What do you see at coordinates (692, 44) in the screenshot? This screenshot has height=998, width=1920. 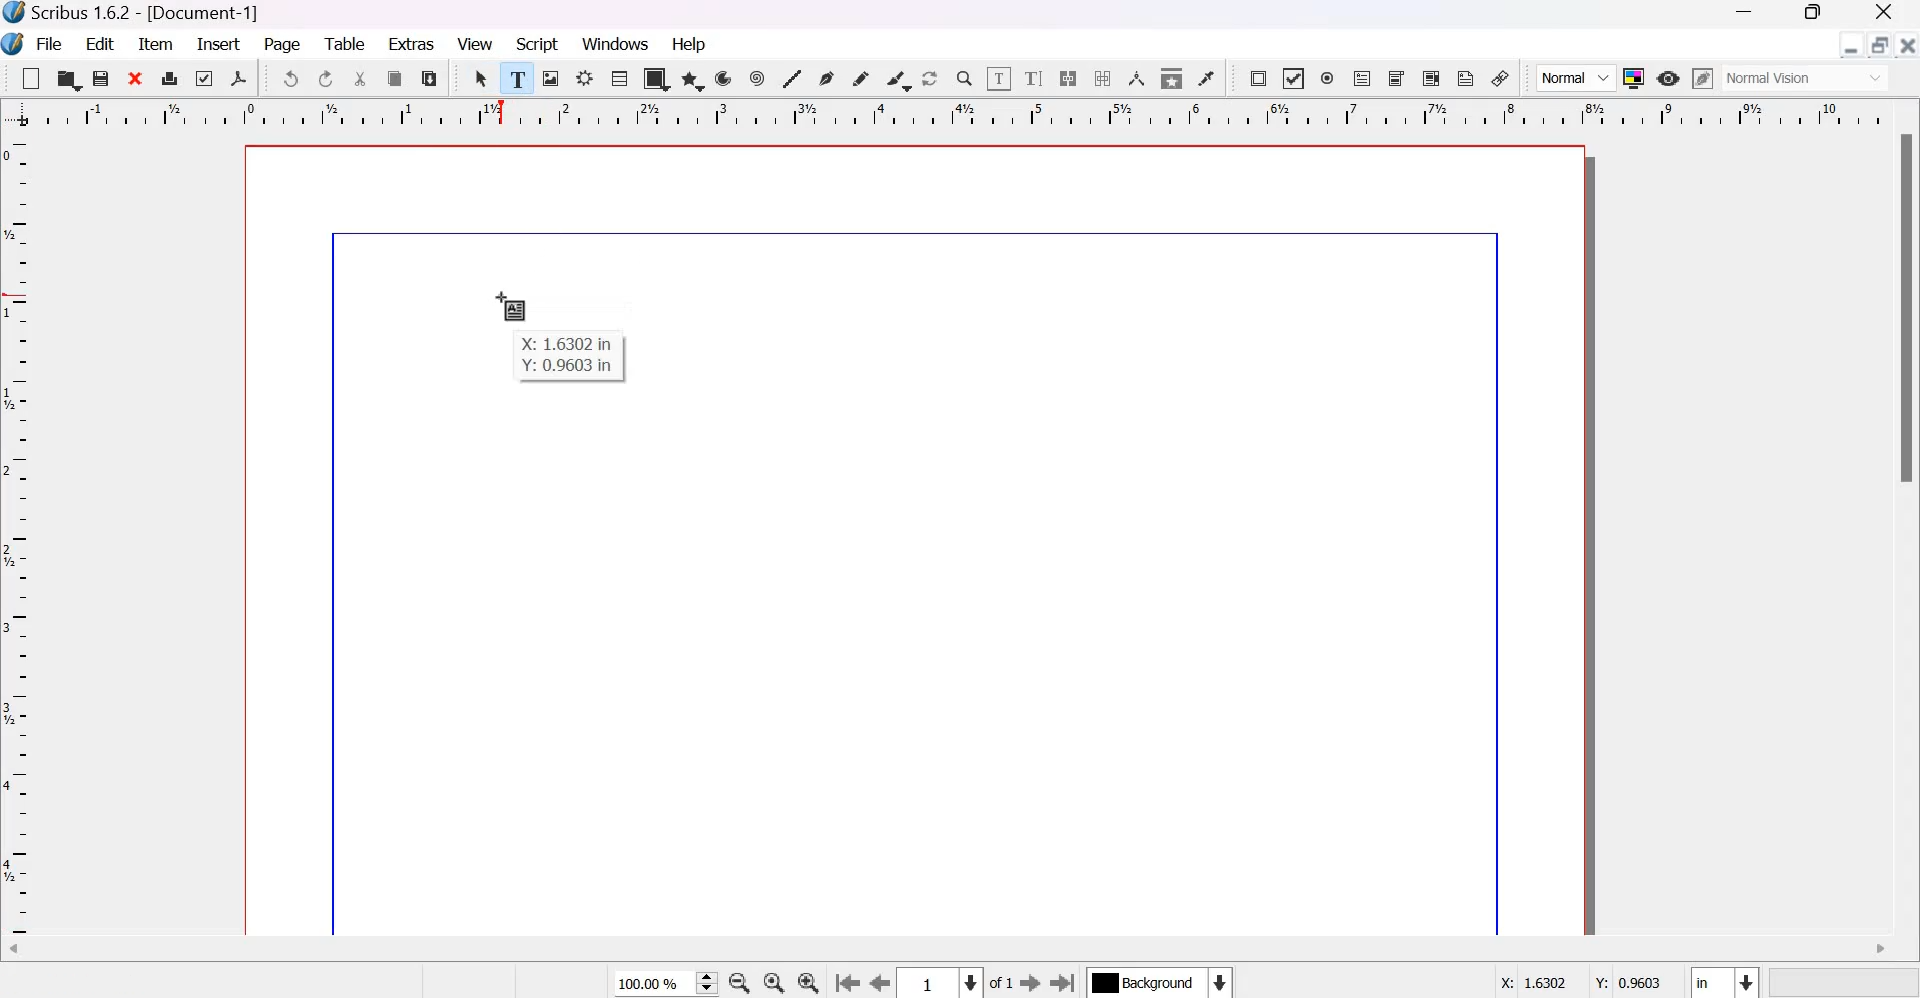 I see `Help` at bounding box center [692, 44].